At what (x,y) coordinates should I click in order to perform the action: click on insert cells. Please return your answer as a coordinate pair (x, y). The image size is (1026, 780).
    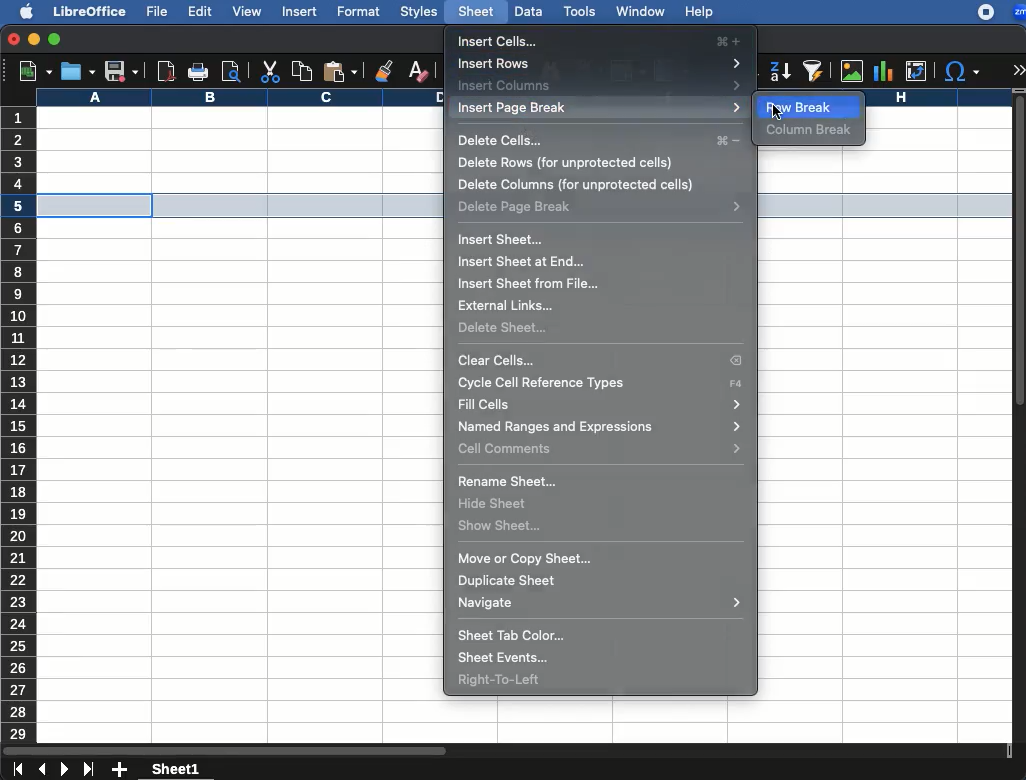
    Looking at the image, I should click on (599, 44).